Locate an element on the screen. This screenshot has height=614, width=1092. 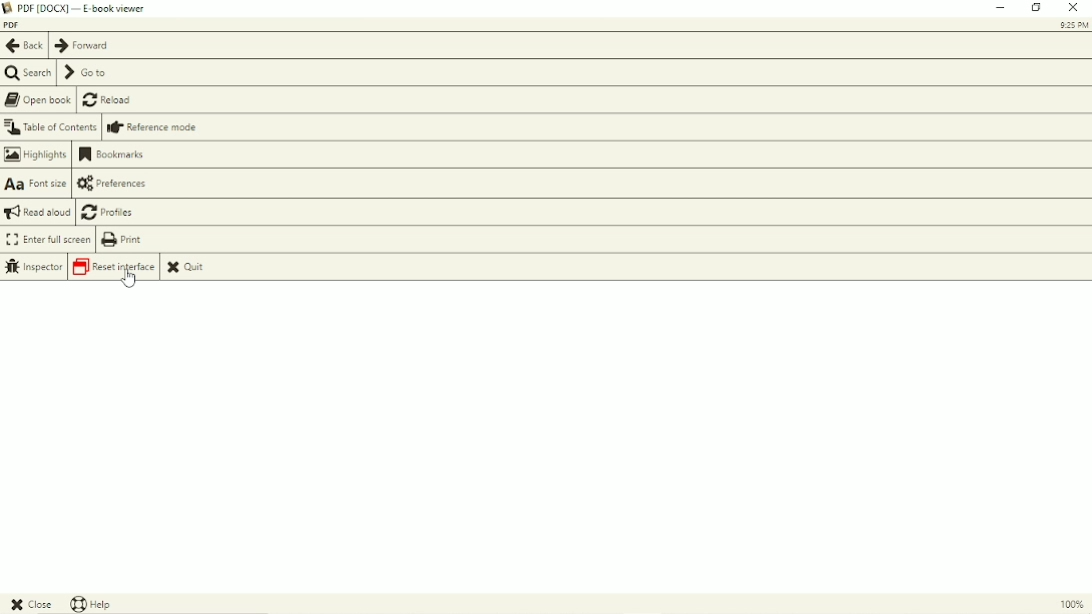
Inspector is located at coordinates (33, 268).